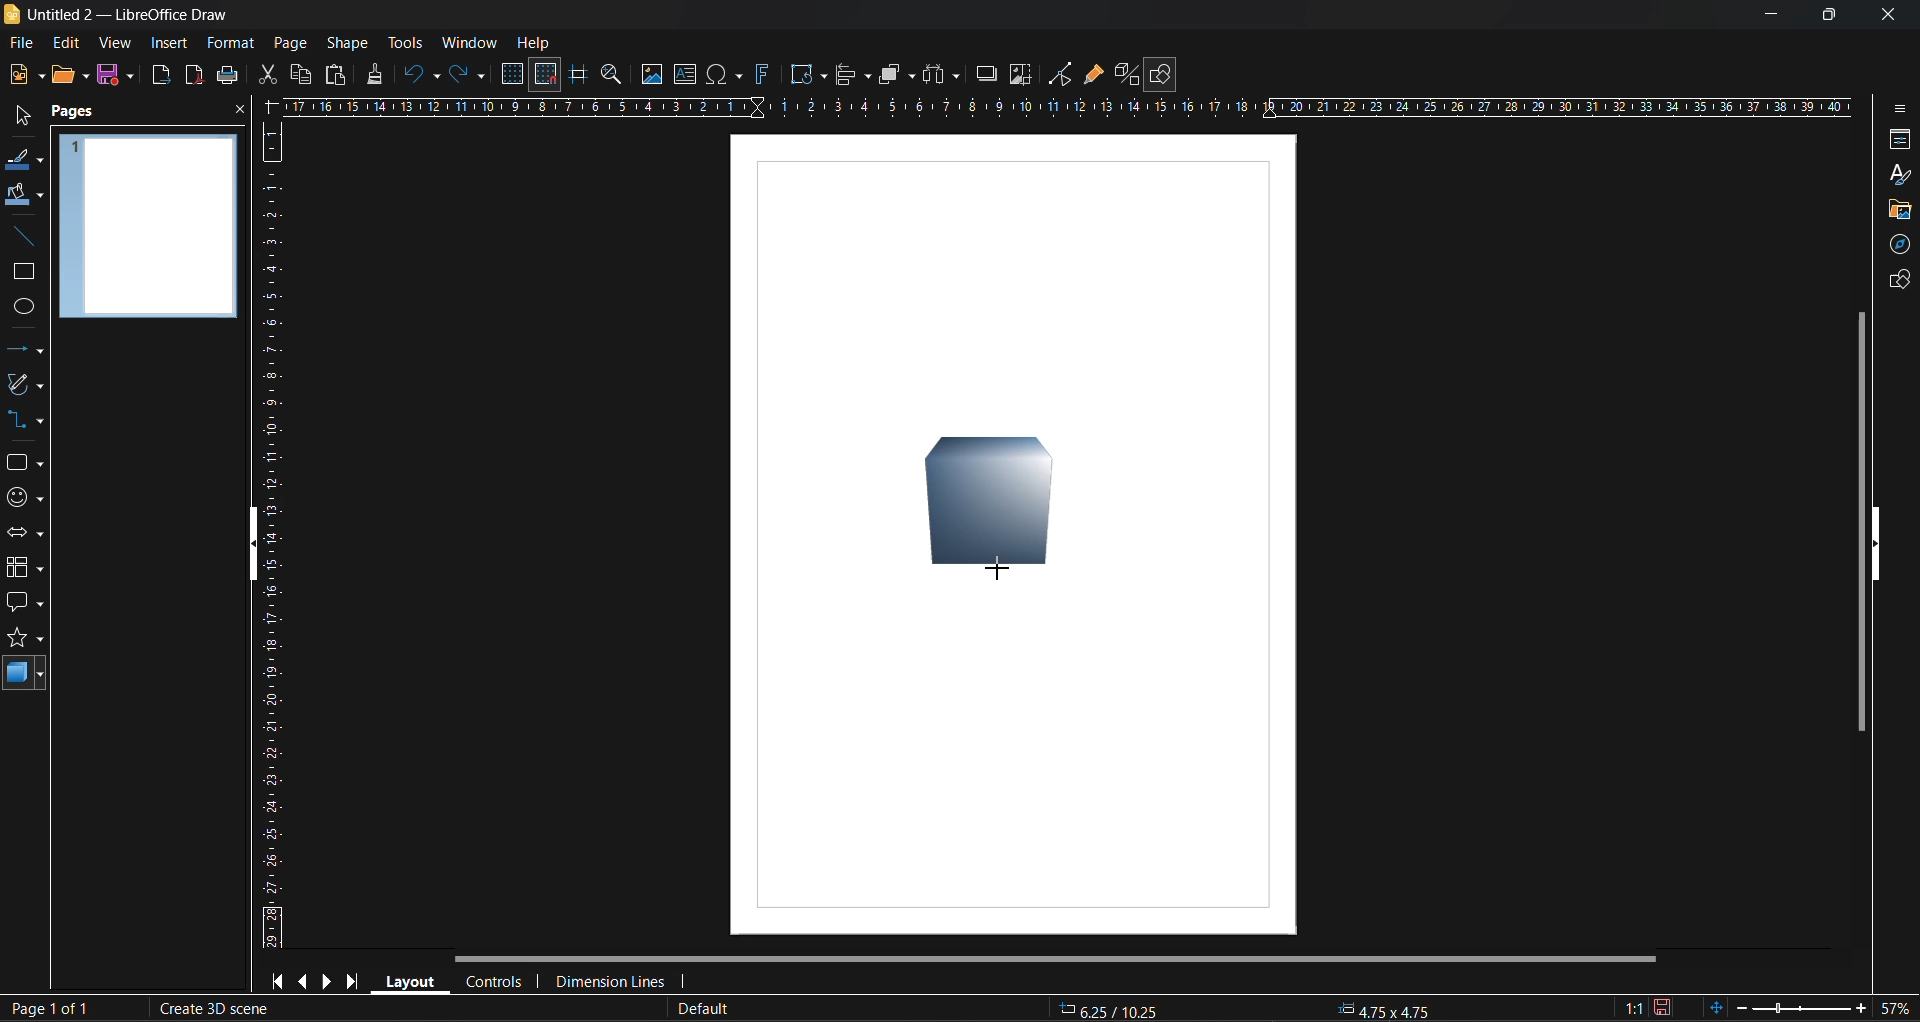 The width and height of the screenshot is (1920, 1022). Describe the element at coordinates (515, 74) in the screenshot. I see `display grid` at that location.